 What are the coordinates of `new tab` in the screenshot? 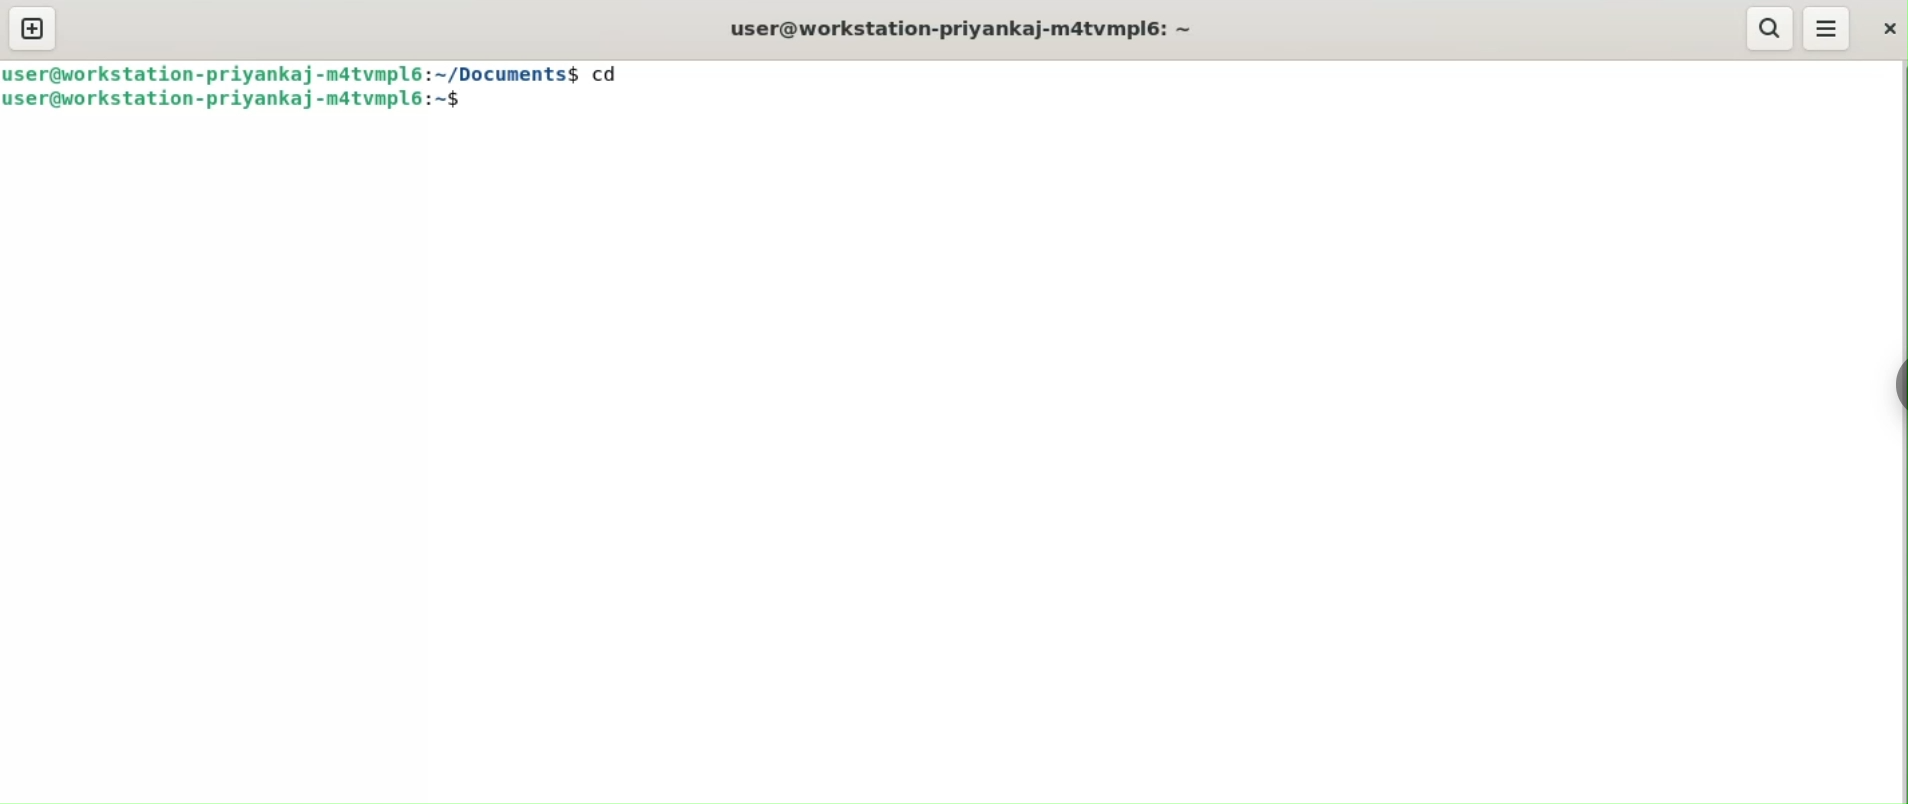 It's located at (33, 28).